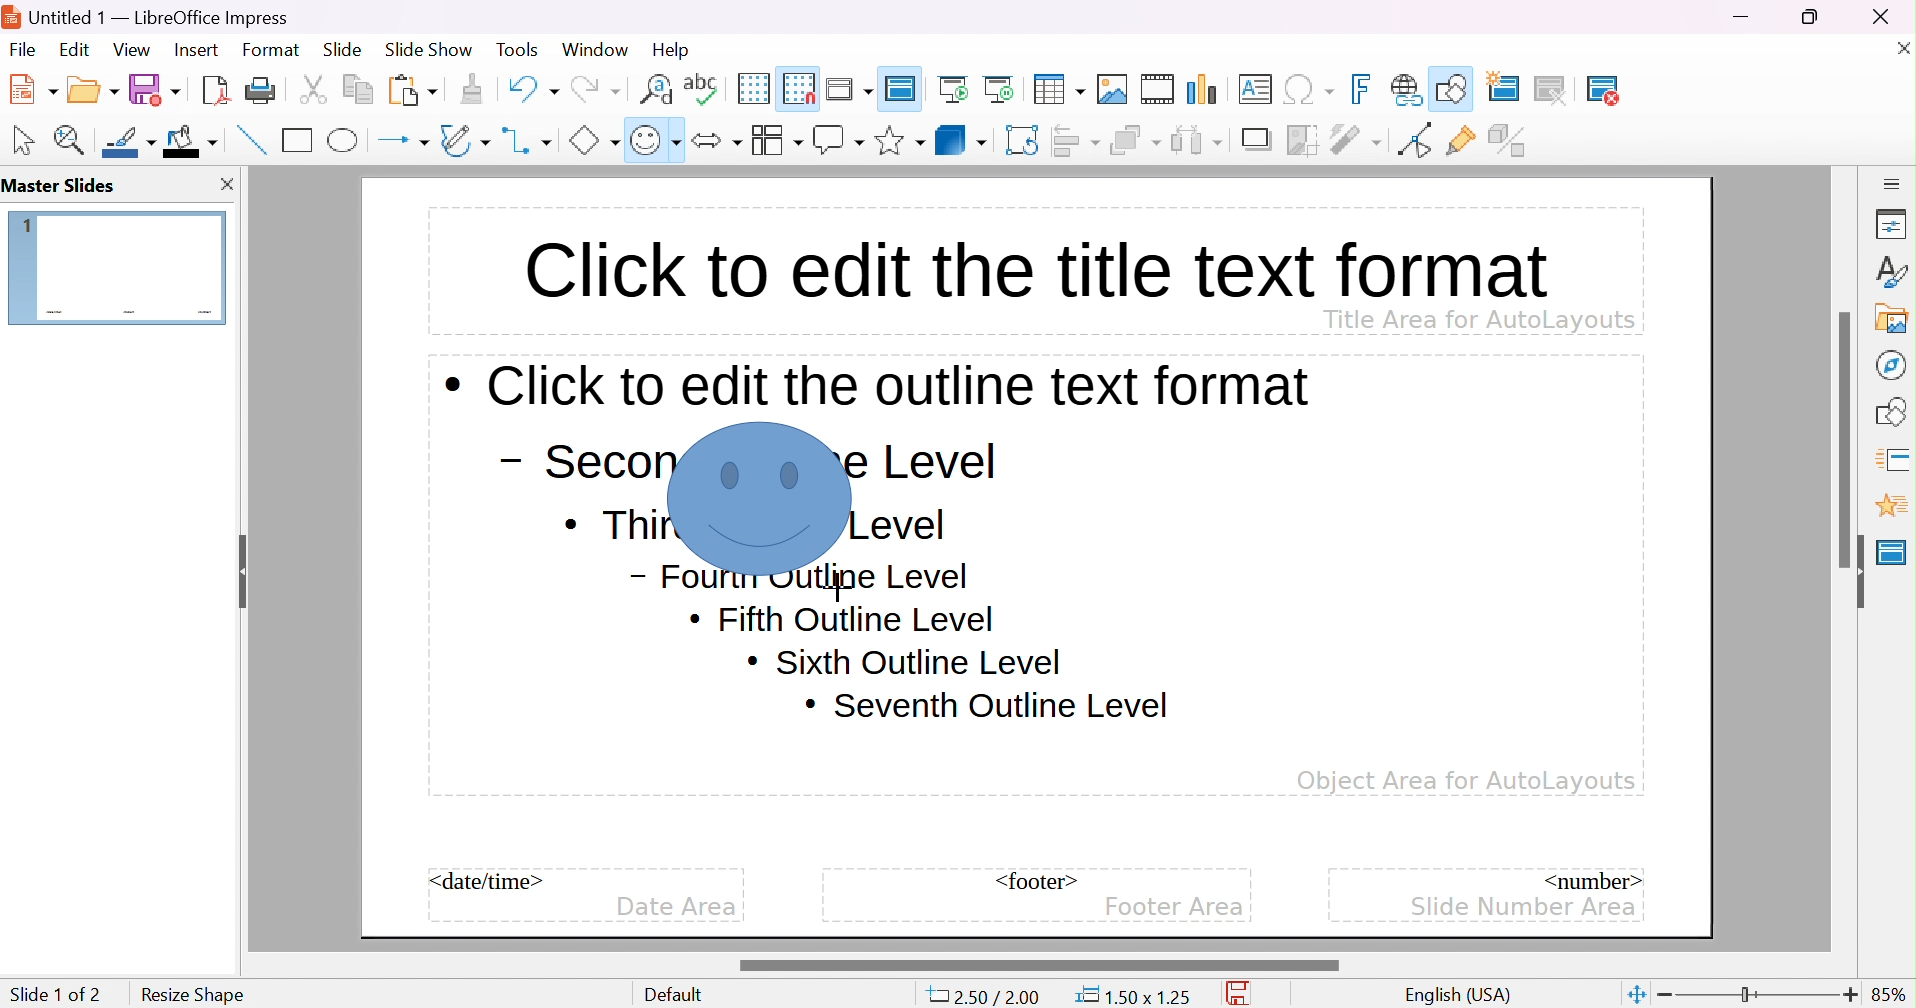 This screenshot has width=1916, height=1008. Describe the element at coordinates (488, 881) in the screenshot. I see `<date/time>` at that location.